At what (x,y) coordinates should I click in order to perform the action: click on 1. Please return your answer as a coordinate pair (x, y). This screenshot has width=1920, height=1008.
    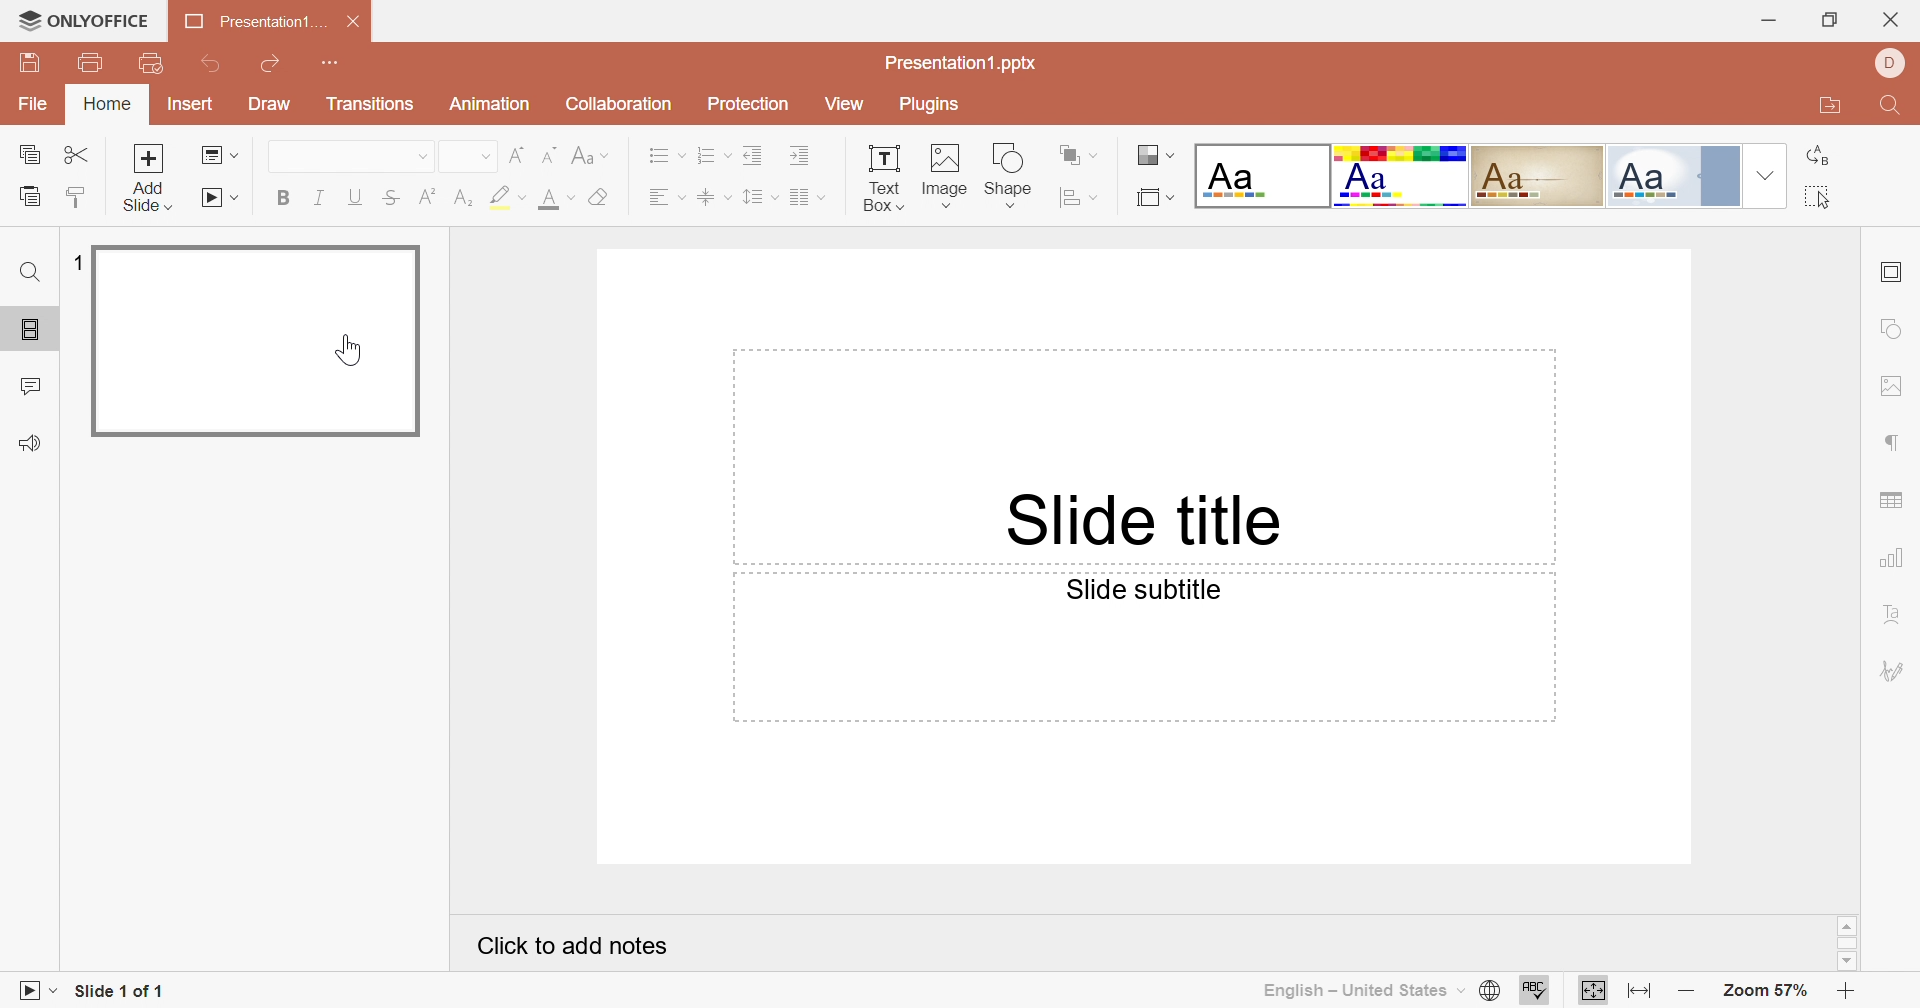
    Looking at the image, I should click on (72, 255).